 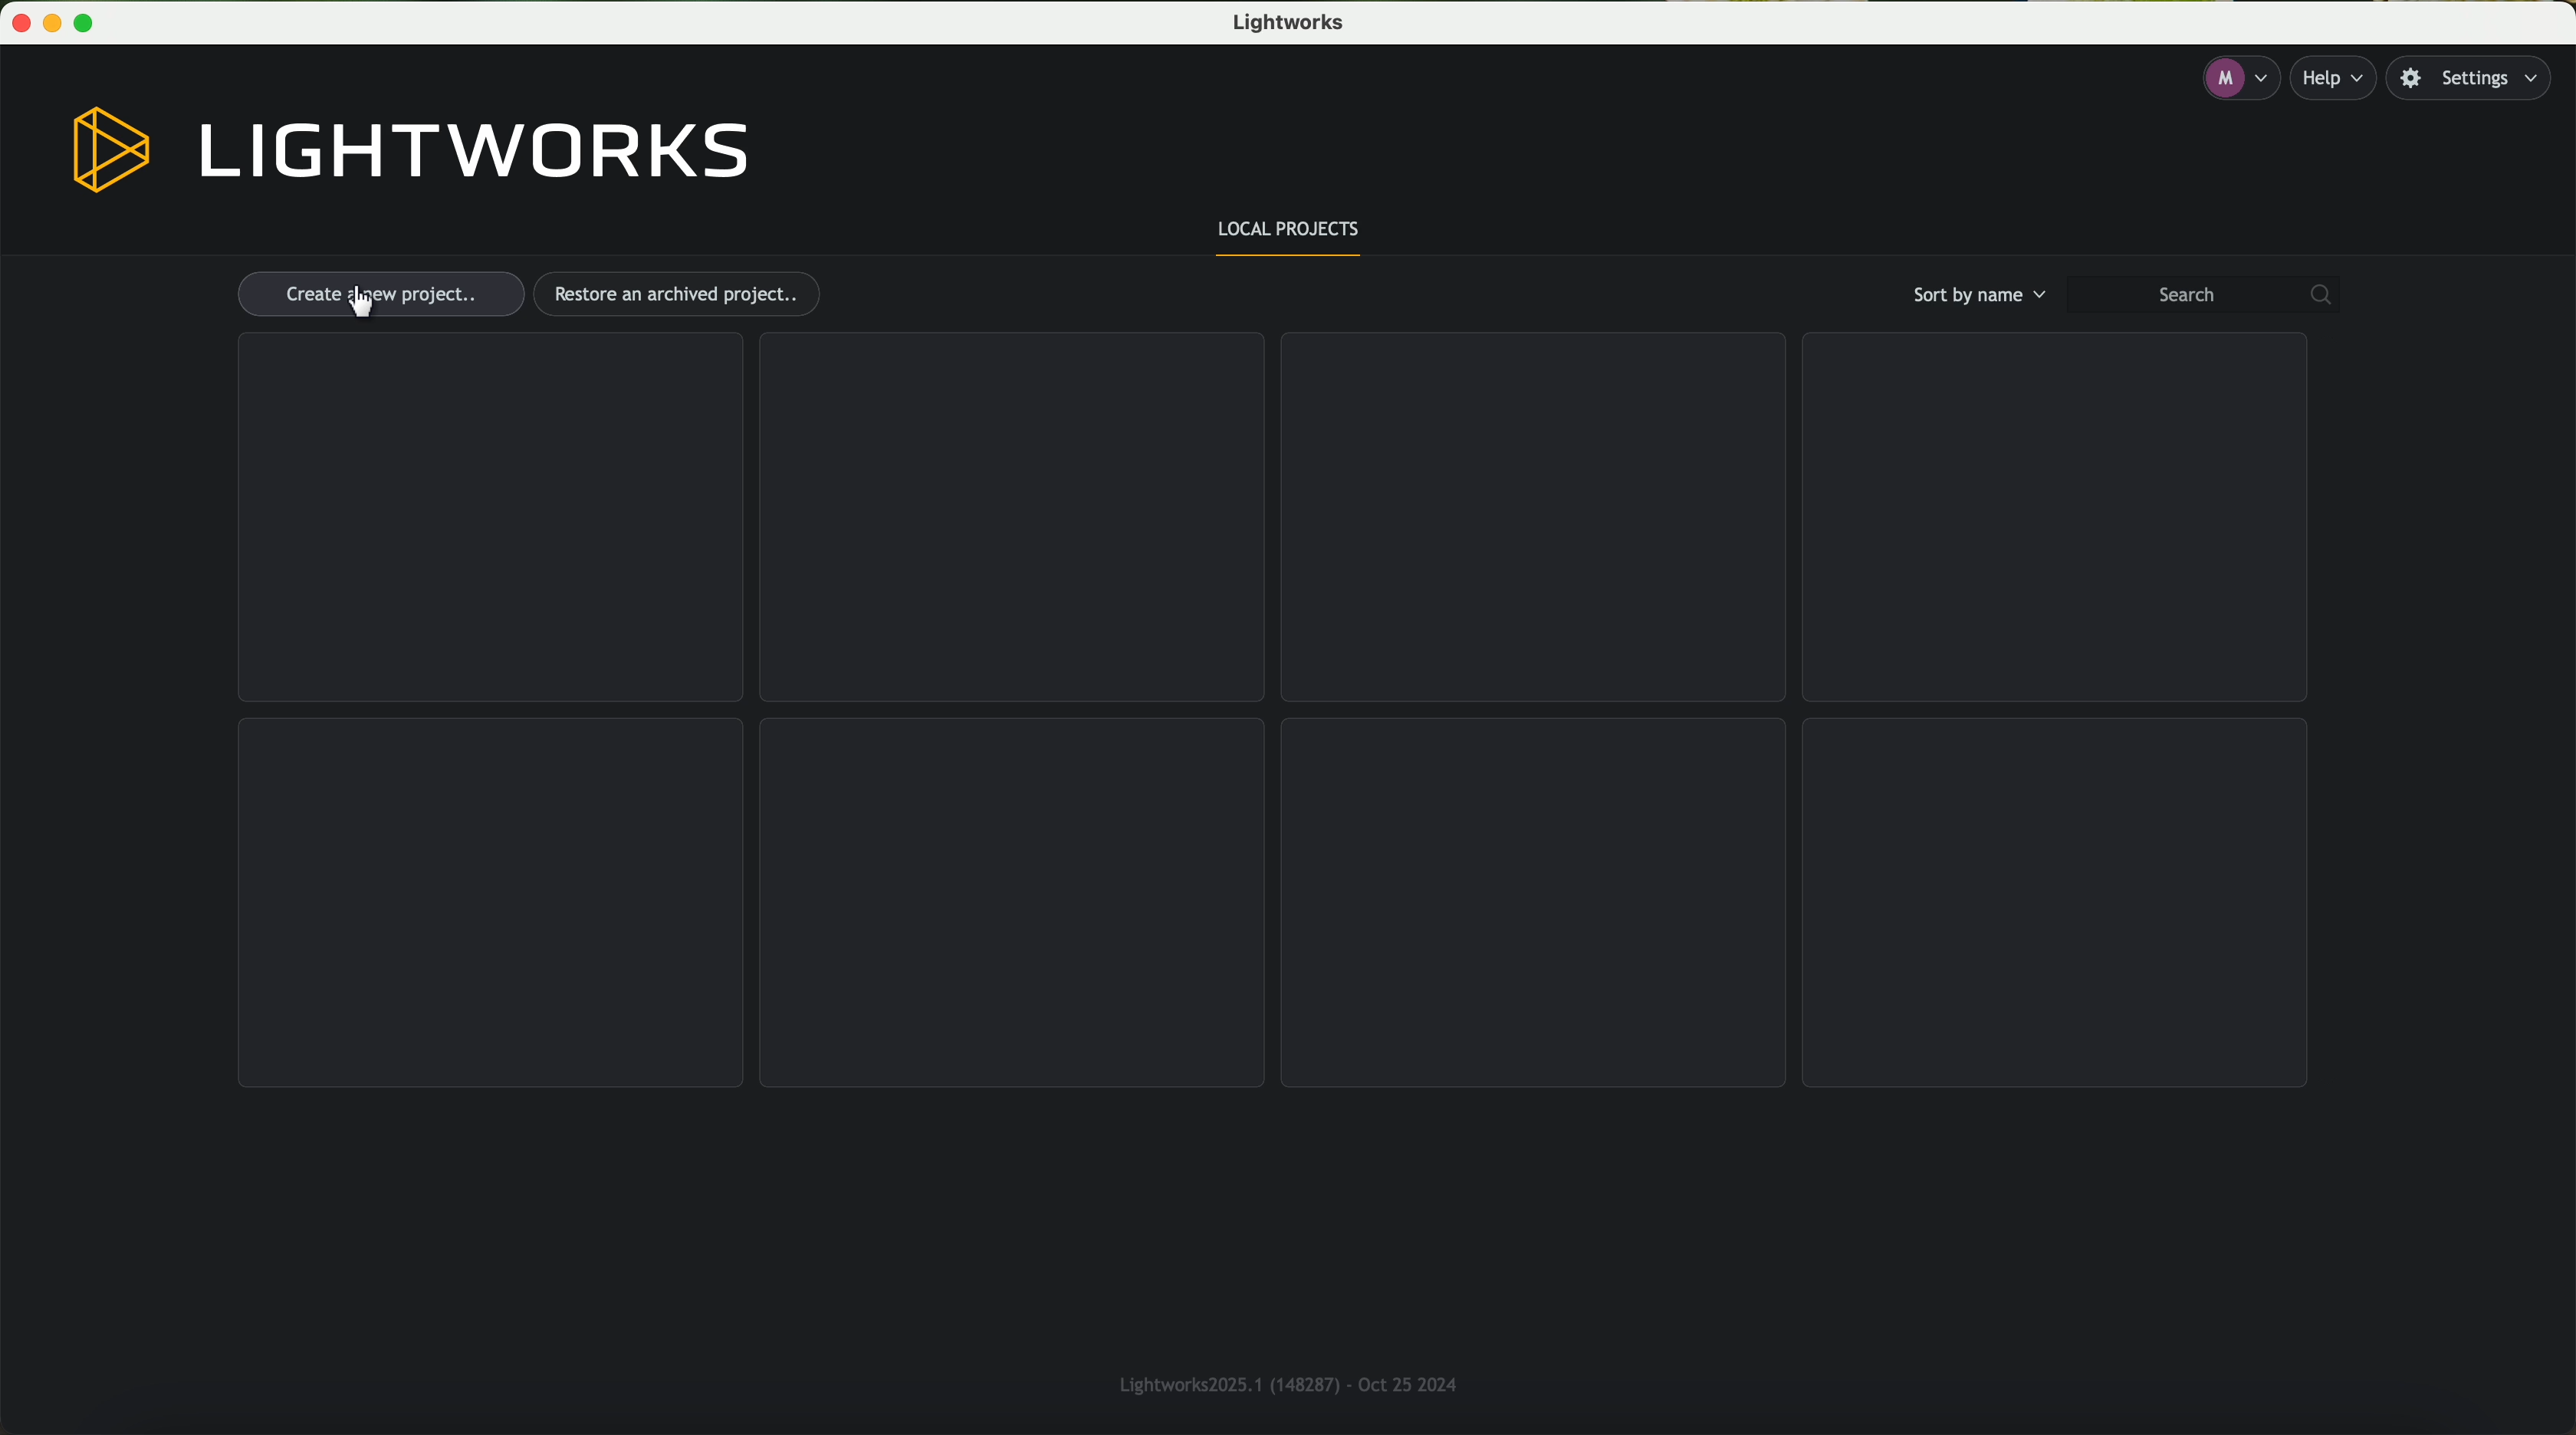 What do you see at coordinates (2049, 517) in the screenshot?
I see `grid` at bounding box center [2049, 517].